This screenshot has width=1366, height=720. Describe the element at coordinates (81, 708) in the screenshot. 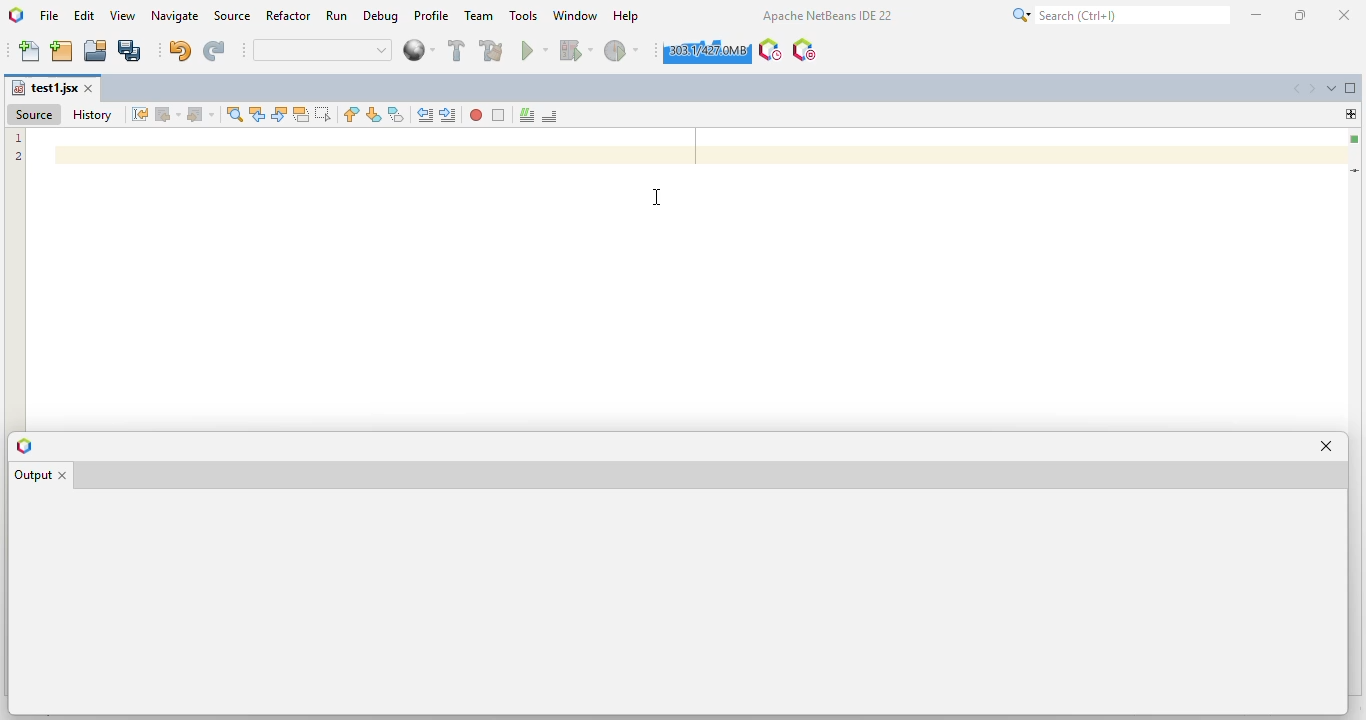

I see `notifications` at that location.